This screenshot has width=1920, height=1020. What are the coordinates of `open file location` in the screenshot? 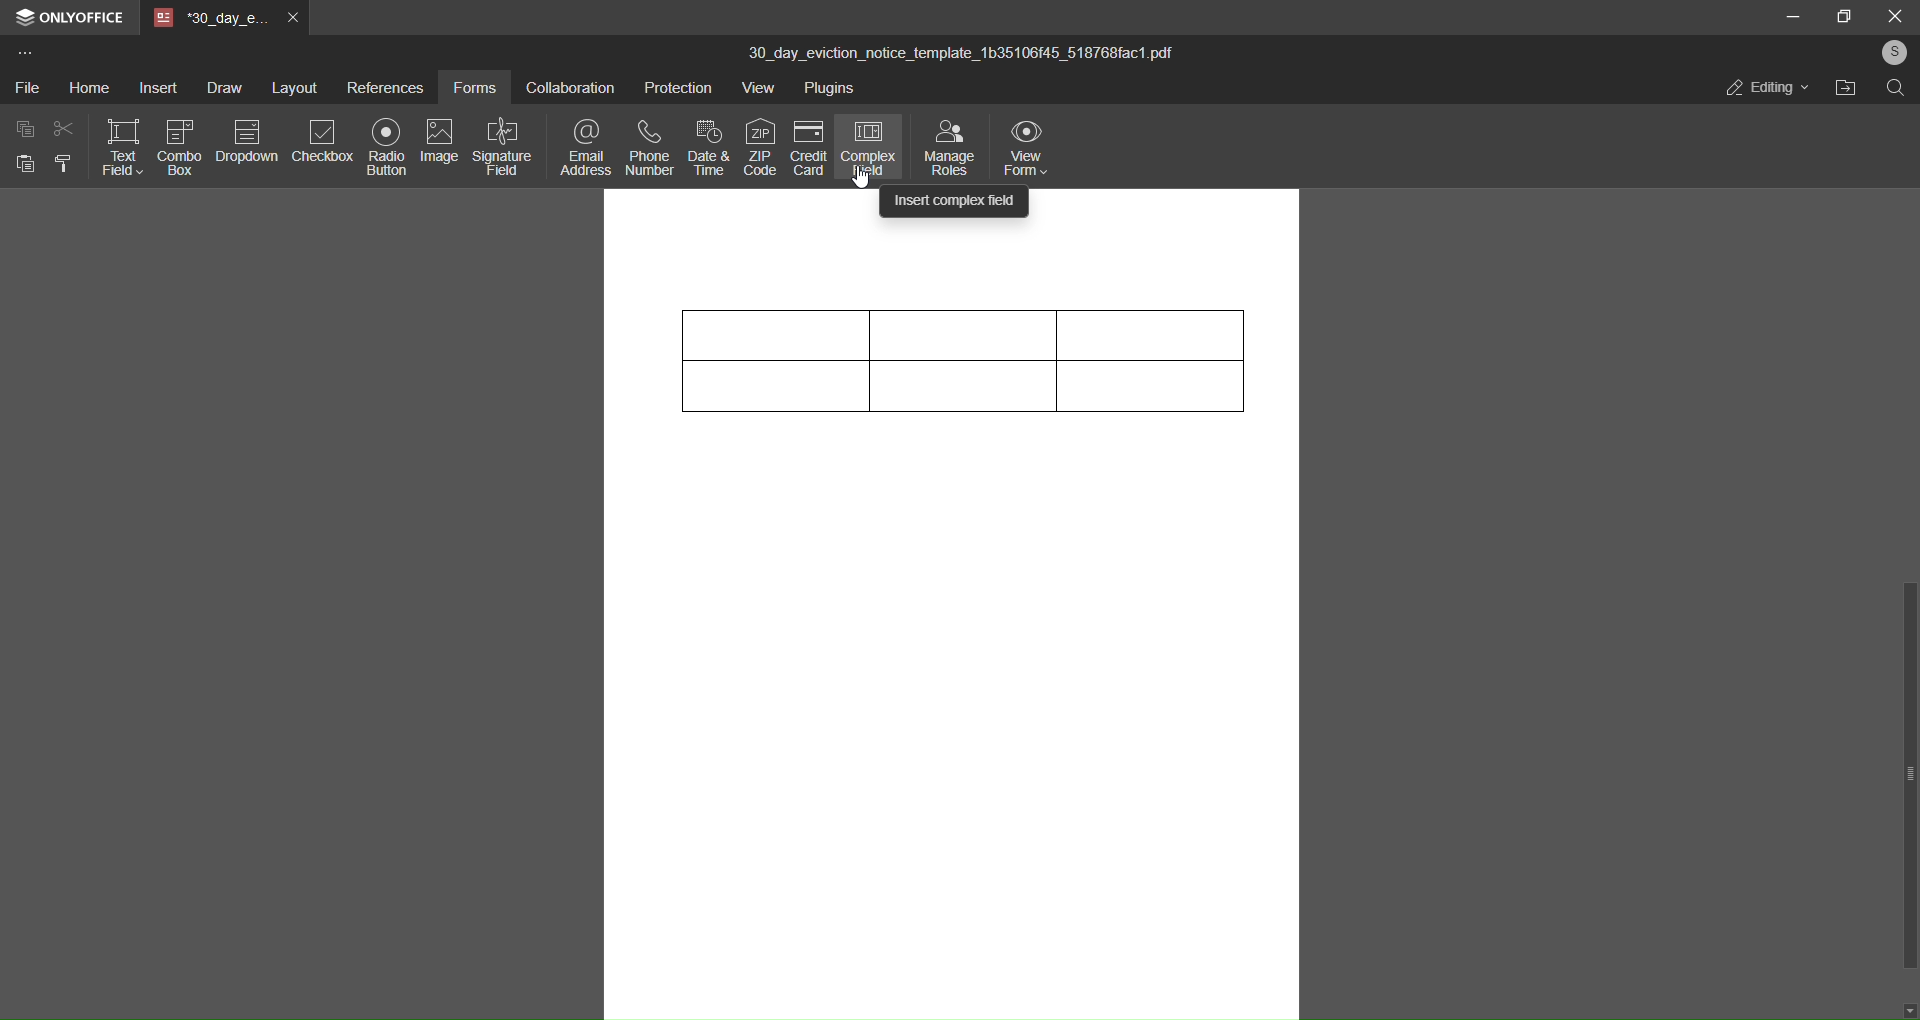 It's located at (1842, 89).